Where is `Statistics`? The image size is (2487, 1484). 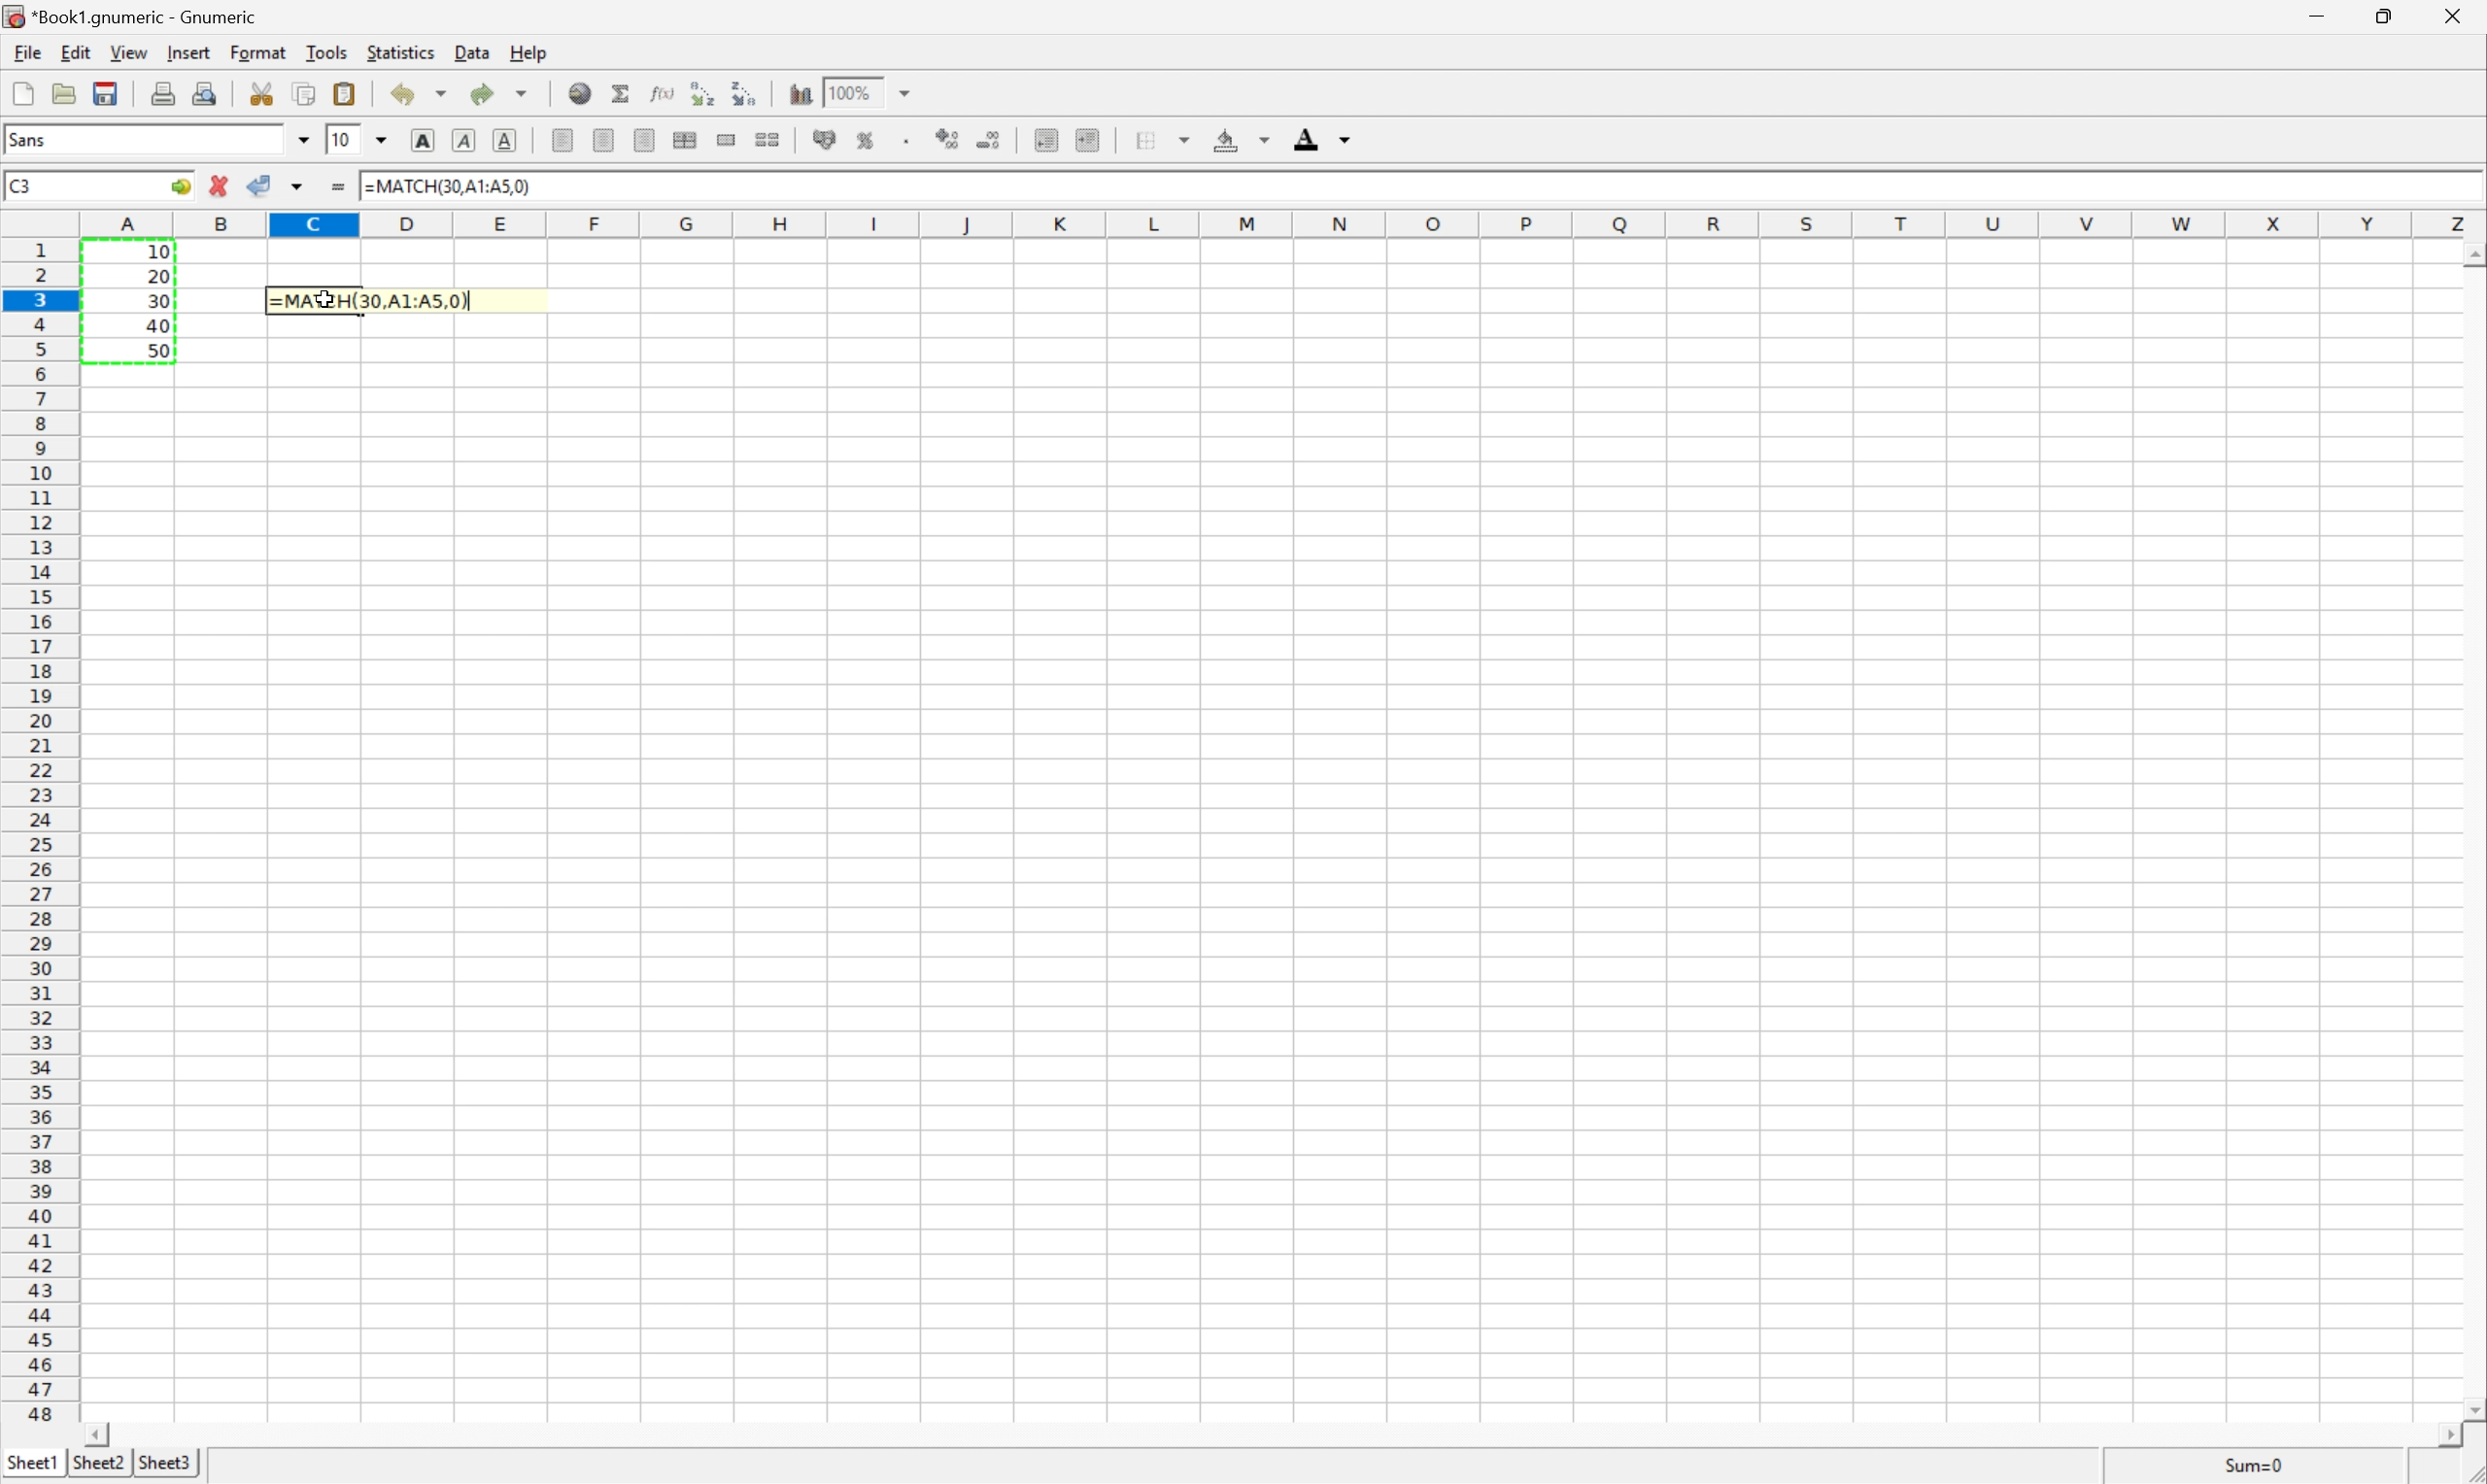
Statistics is located at coordinates (401, 51).